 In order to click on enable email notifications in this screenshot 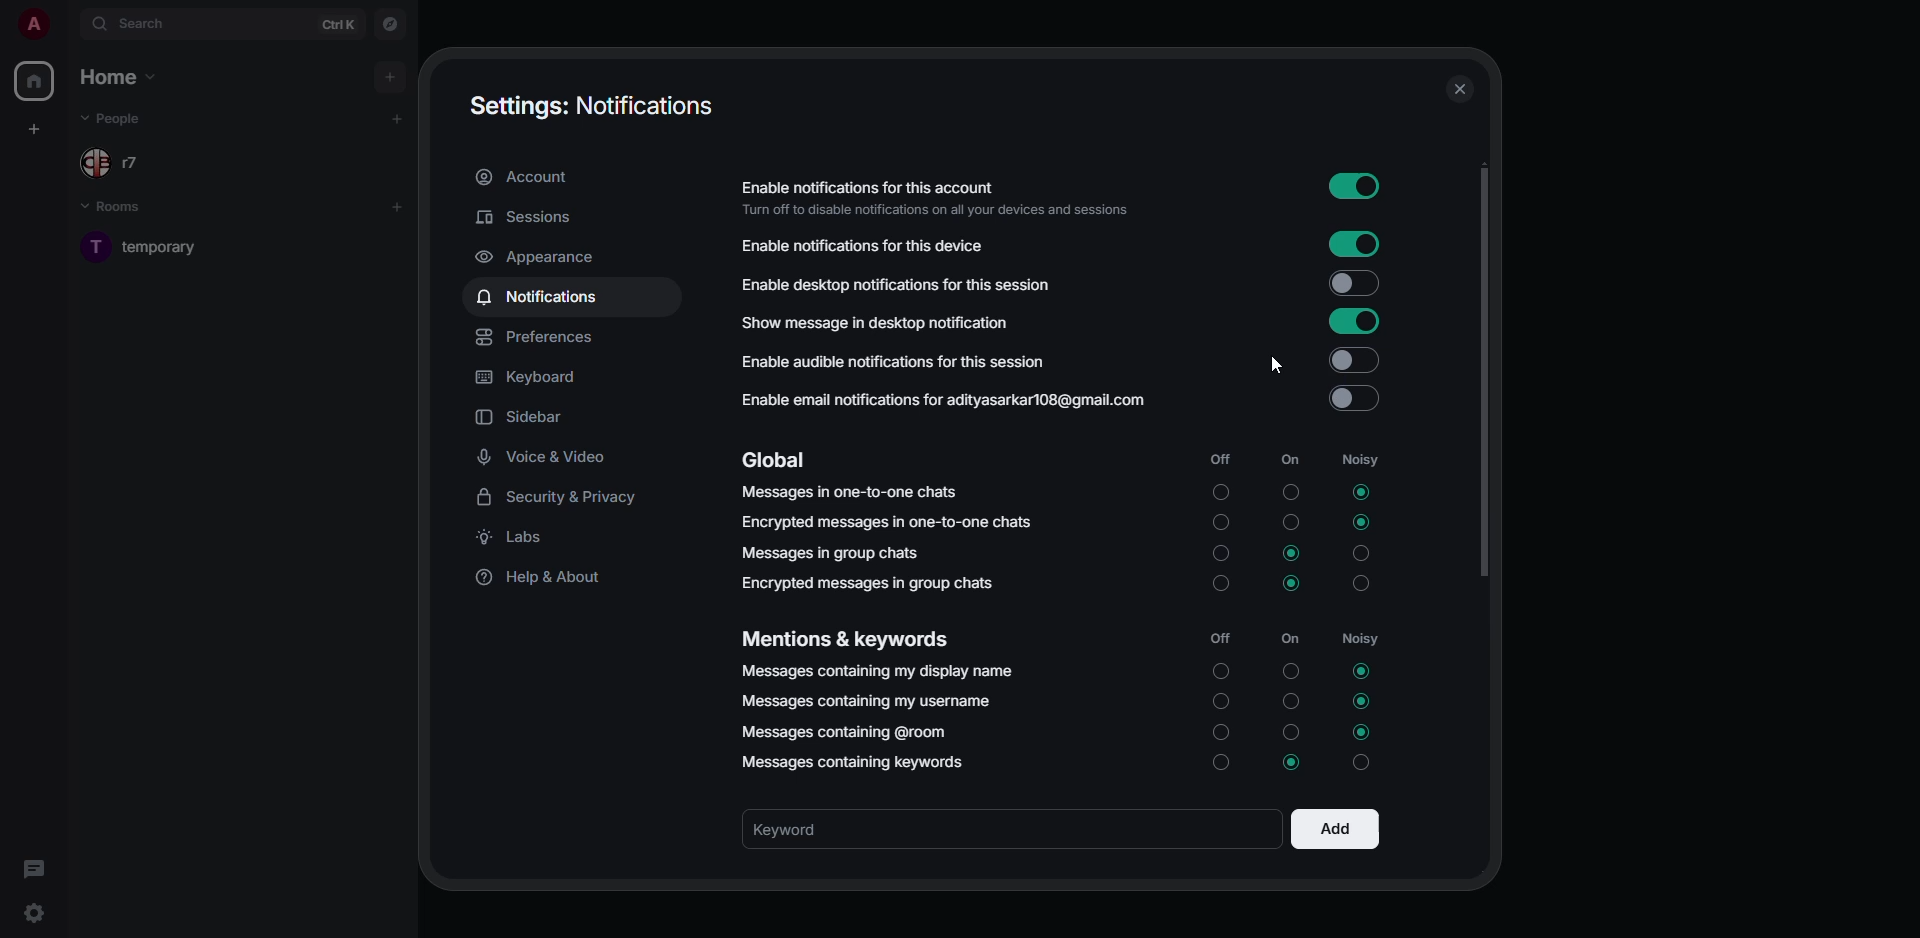, I will do `click(943, 399)`.